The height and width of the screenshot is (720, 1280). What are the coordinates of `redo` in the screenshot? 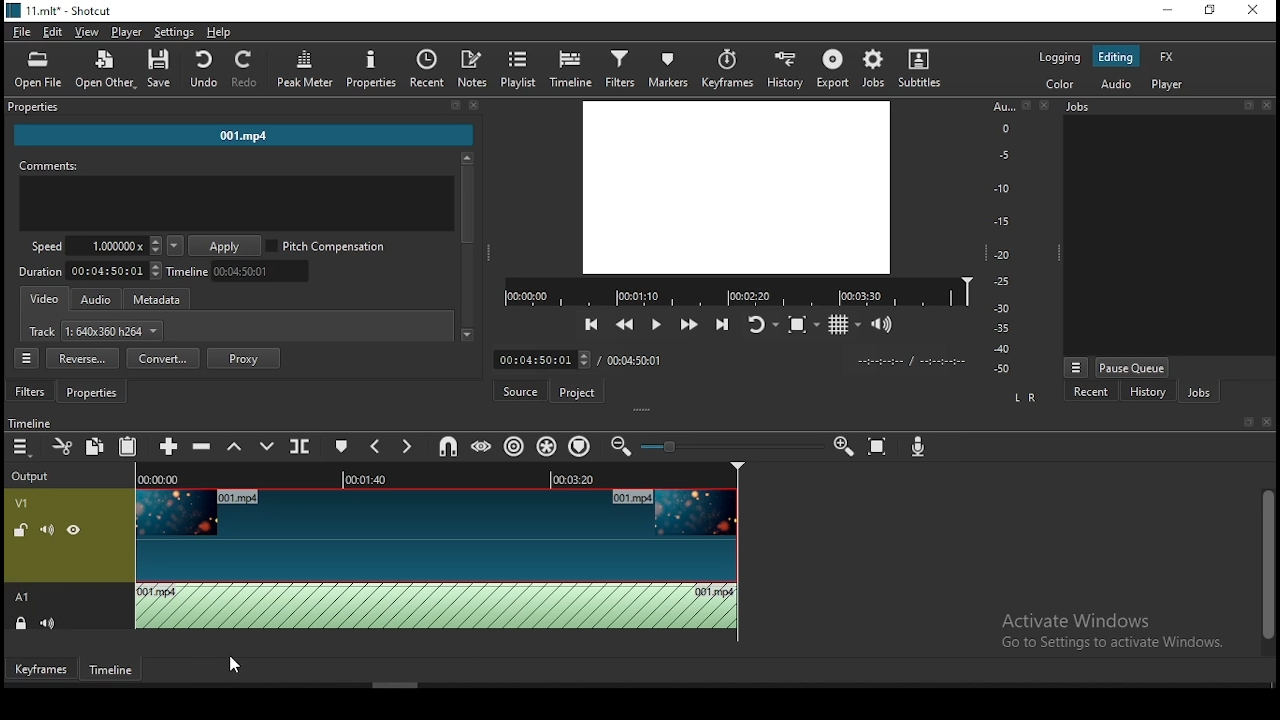 It's located at (246, 69).